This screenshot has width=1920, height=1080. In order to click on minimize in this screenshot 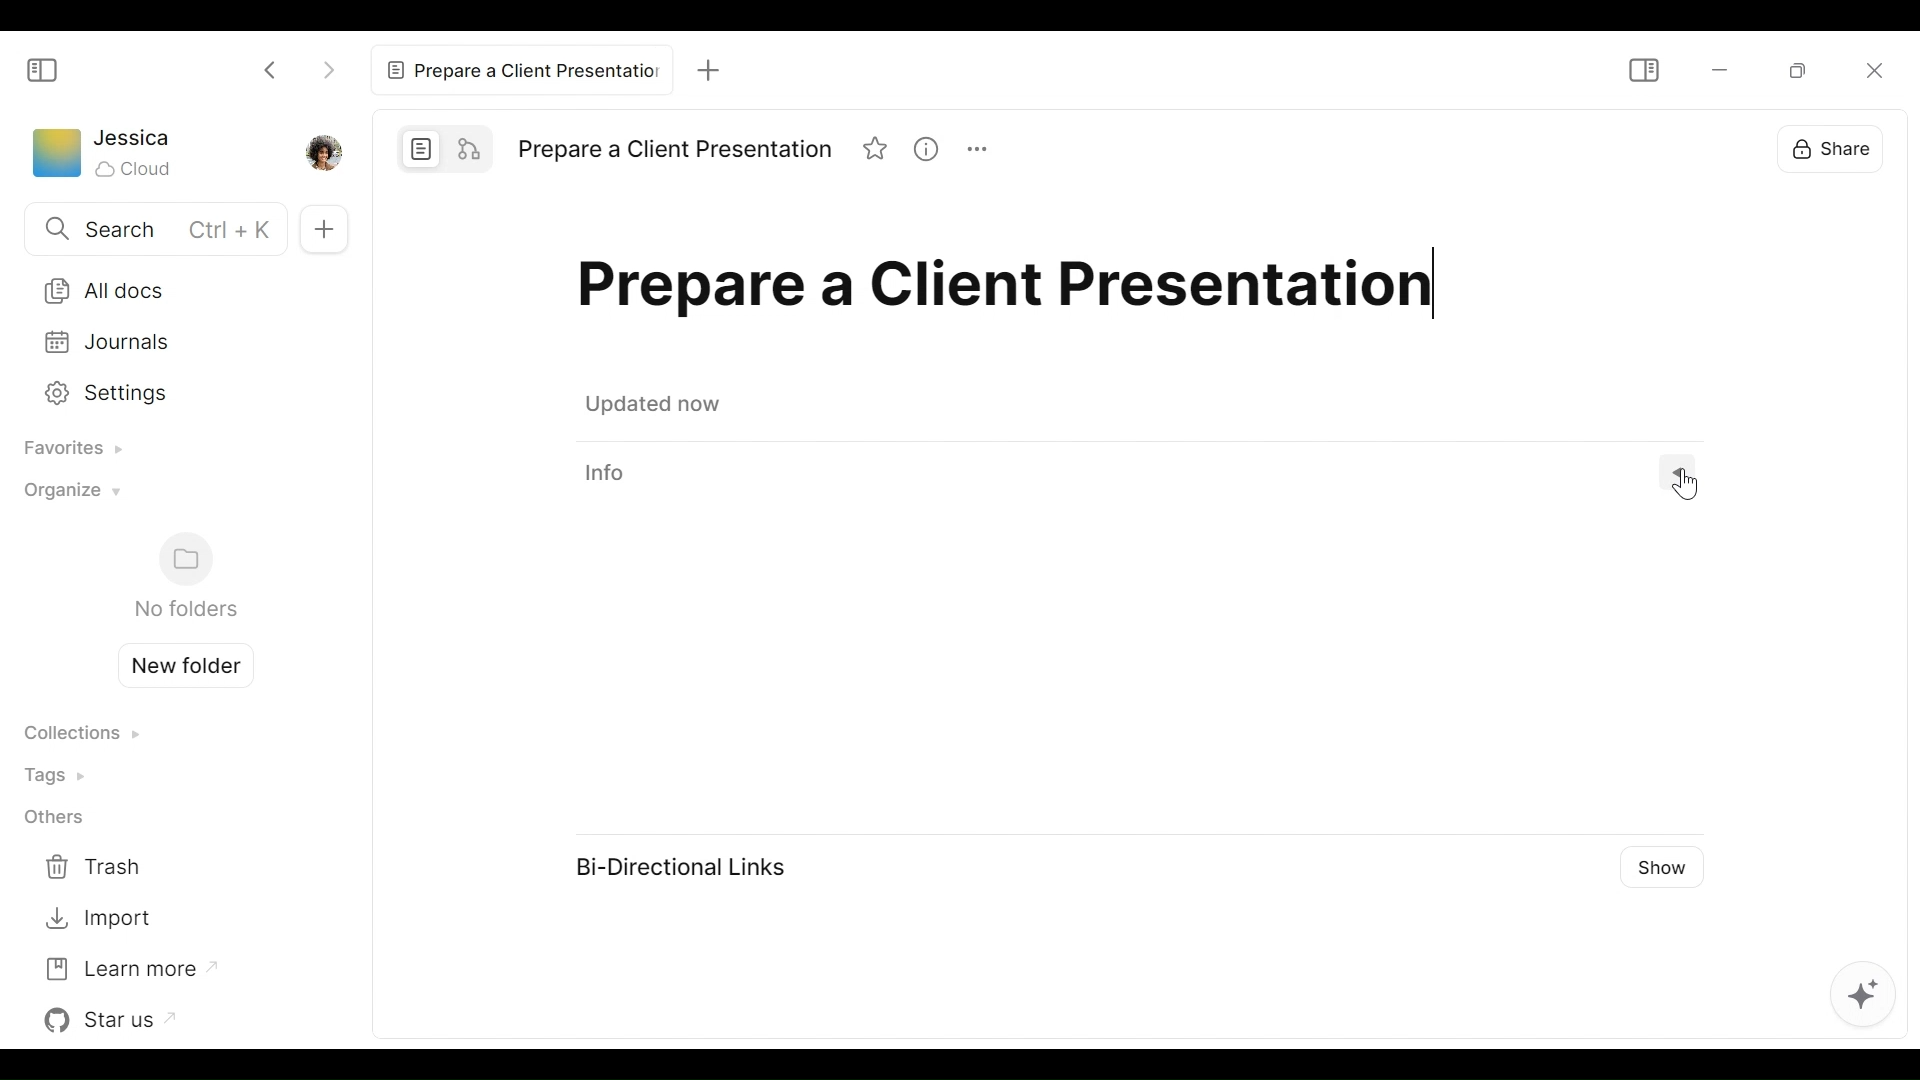, I will do `click(1717, 71)`.